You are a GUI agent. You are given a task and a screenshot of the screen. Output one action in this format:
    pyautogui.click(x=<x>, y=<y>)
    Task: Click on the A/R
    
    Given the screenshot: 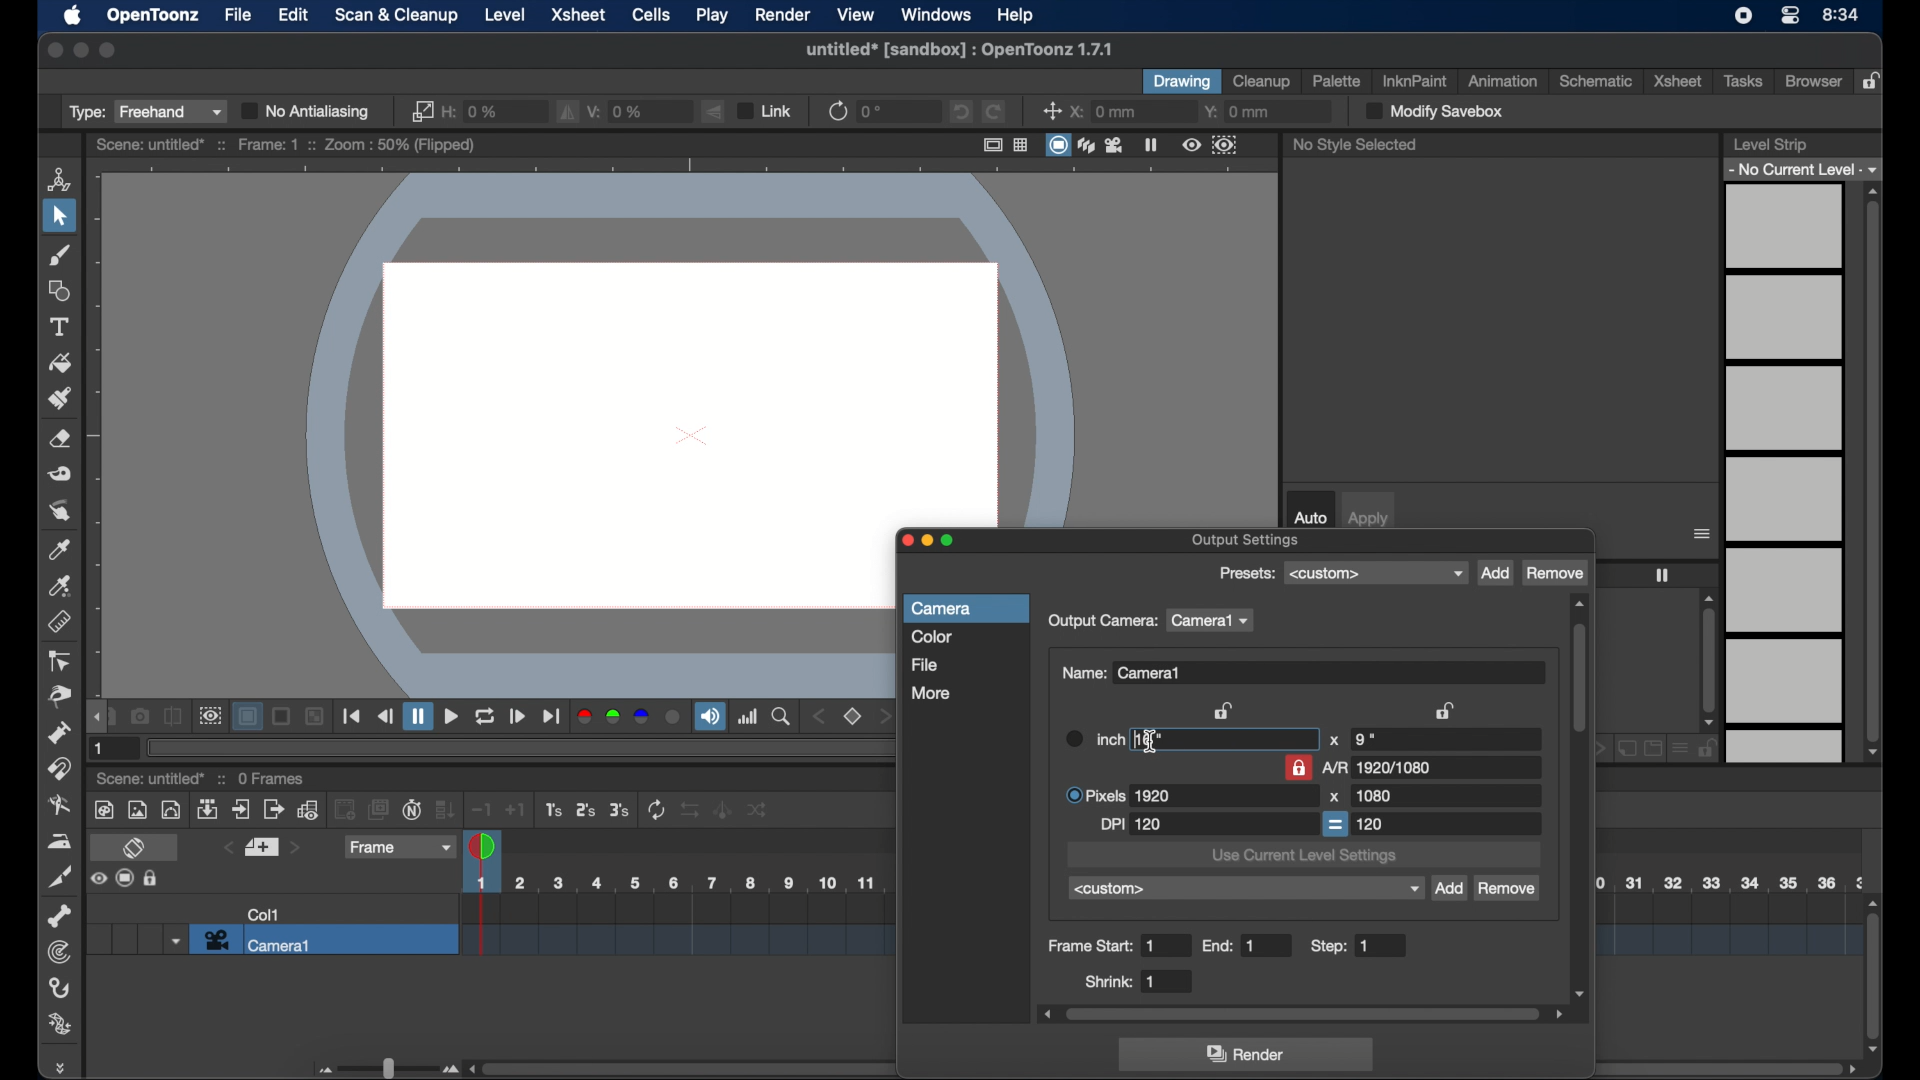 What is the action you would take?
    pyautogui.click(x=1380, y=767)
    